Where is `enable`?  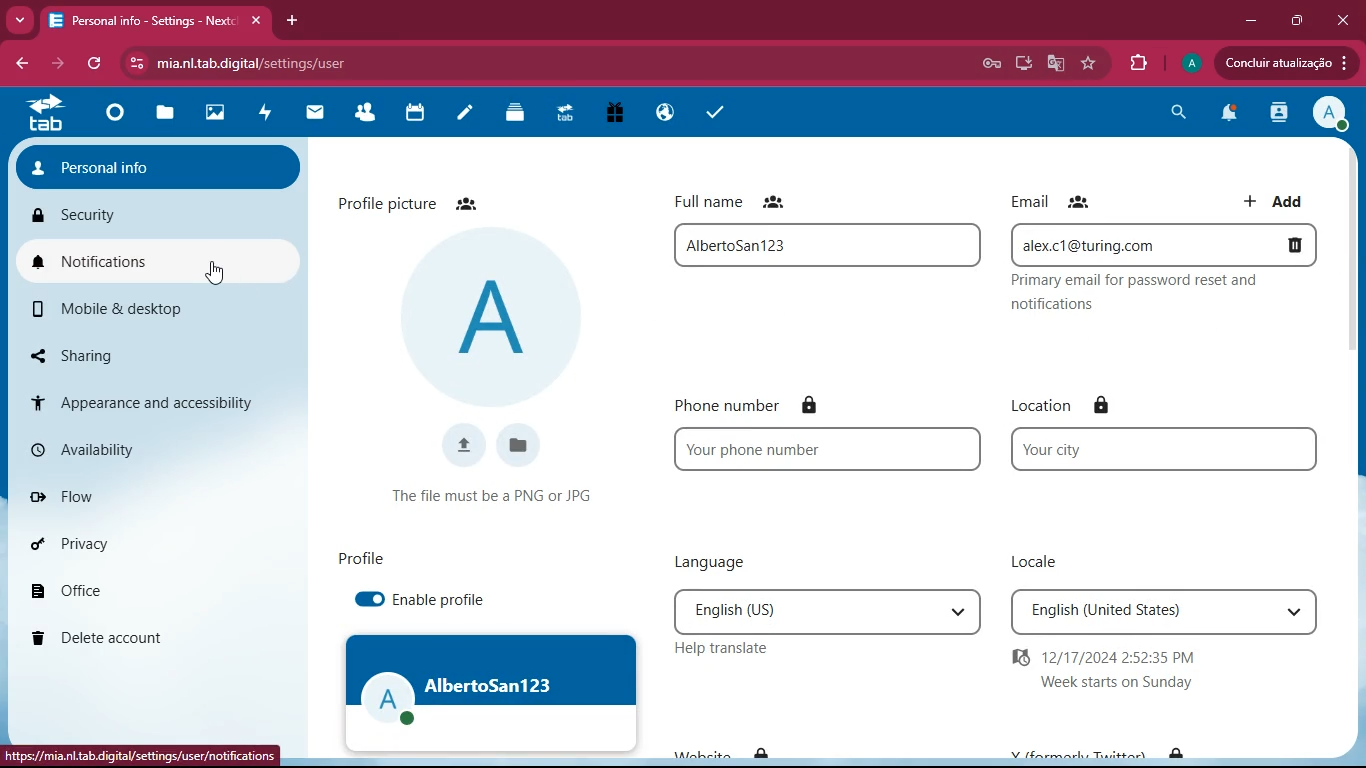
enable is located at coordinates (440, 600).